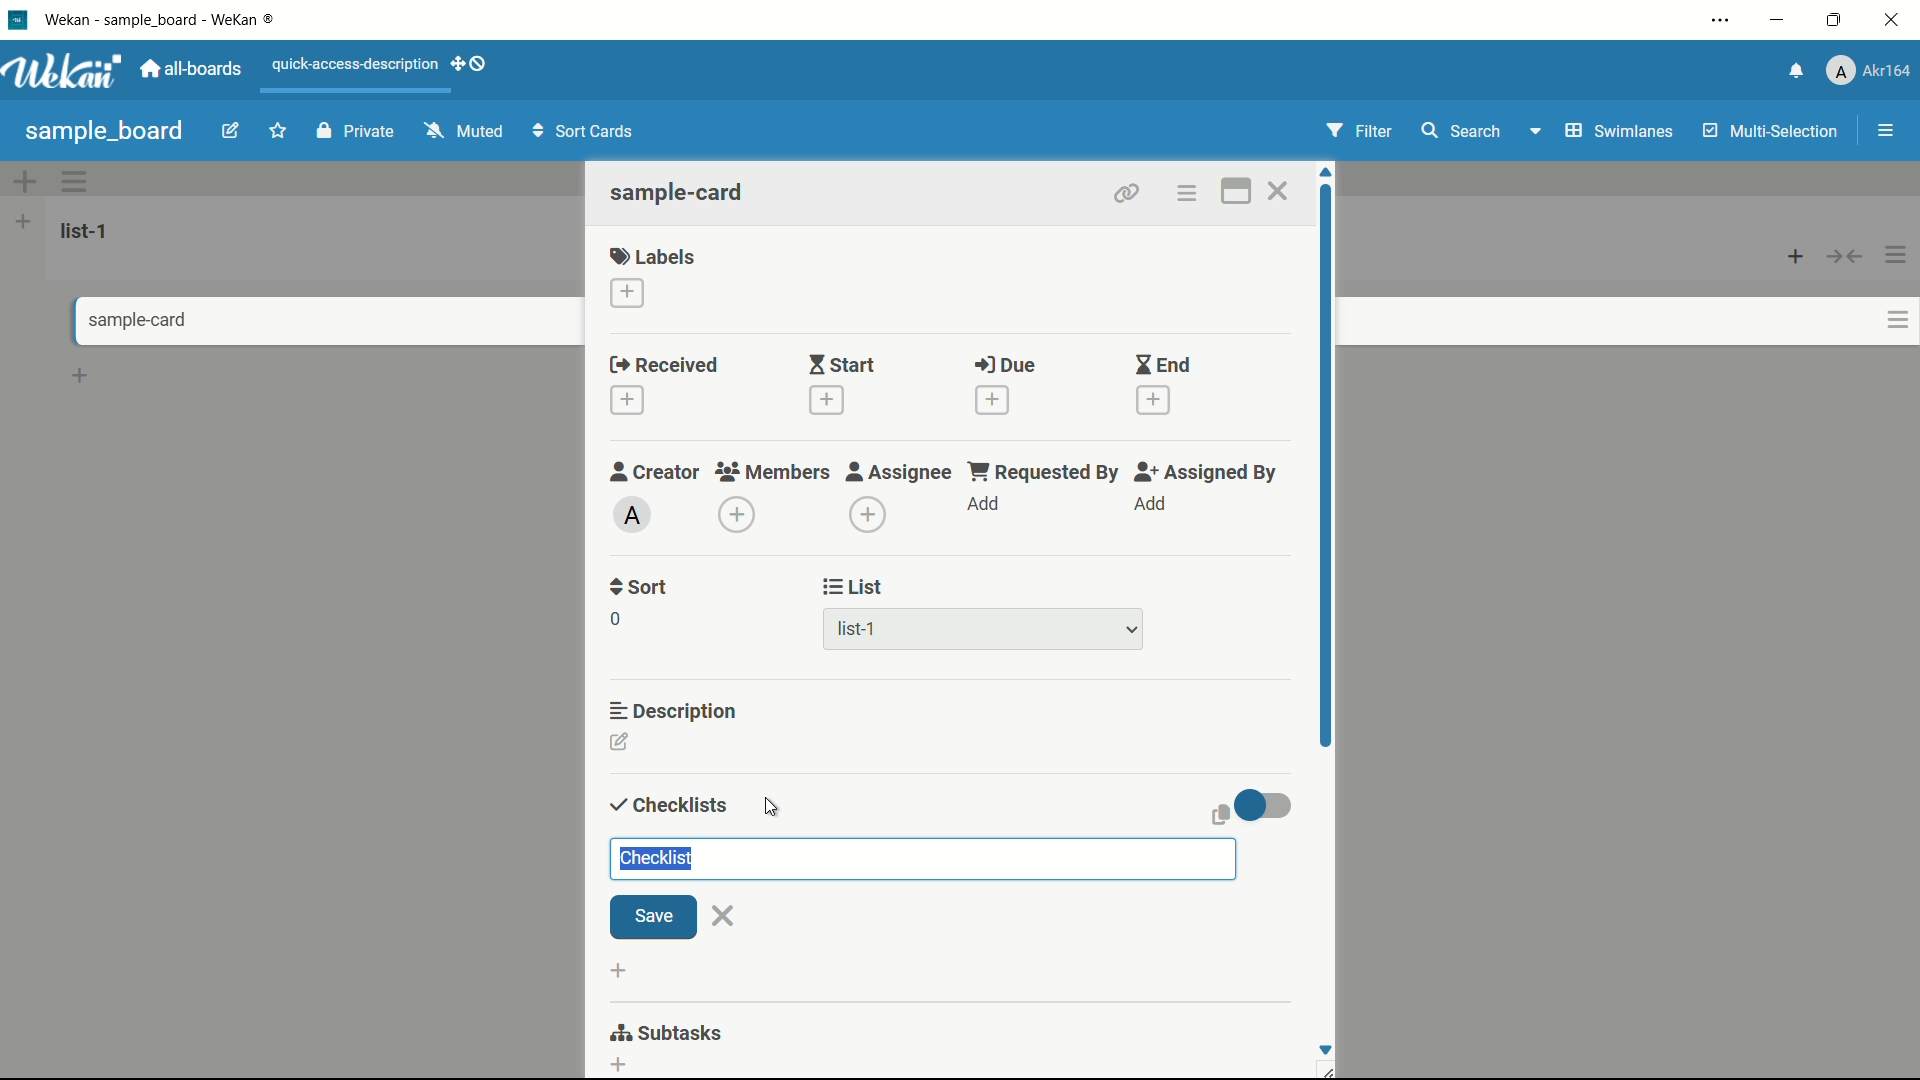 This screenshot has width=1920, height=1080. I want to click on scroll bar, so click(1328, 498).